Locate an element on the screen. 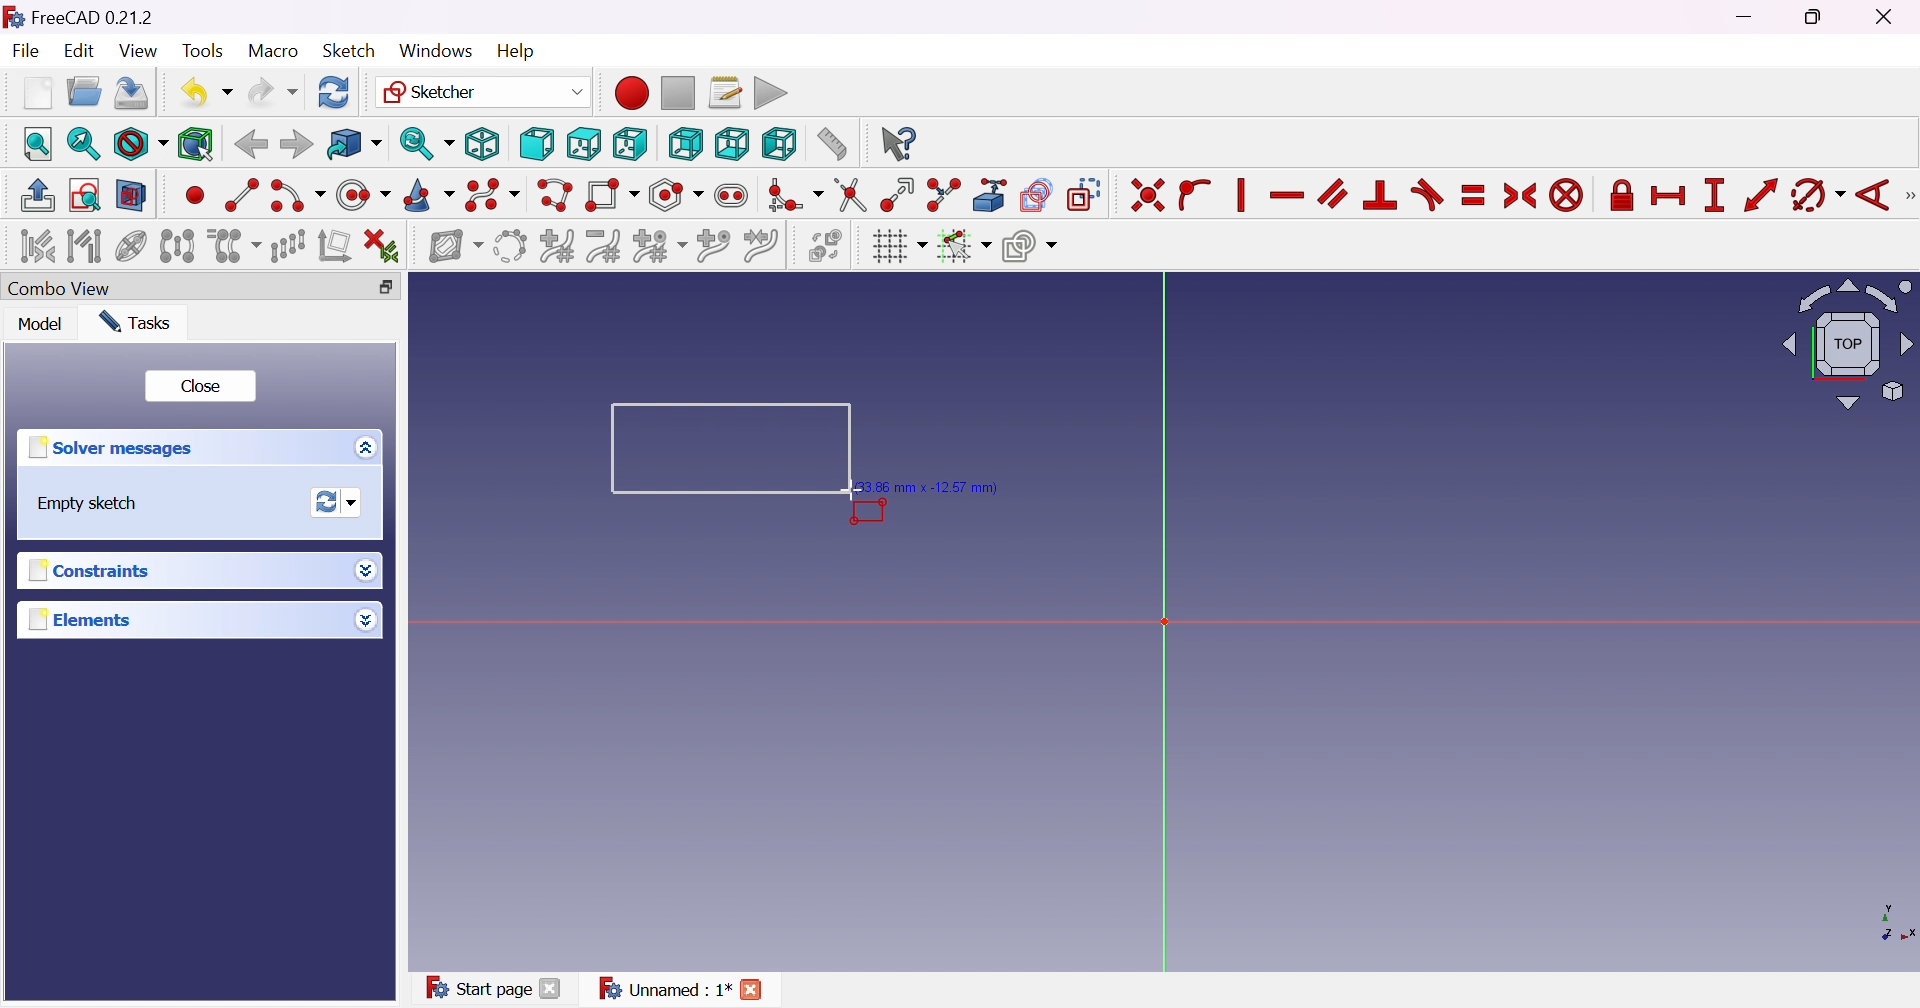 Image resolution: width=1920 pixels, height=1008 pixels. New is located at coordinates (38, 92).